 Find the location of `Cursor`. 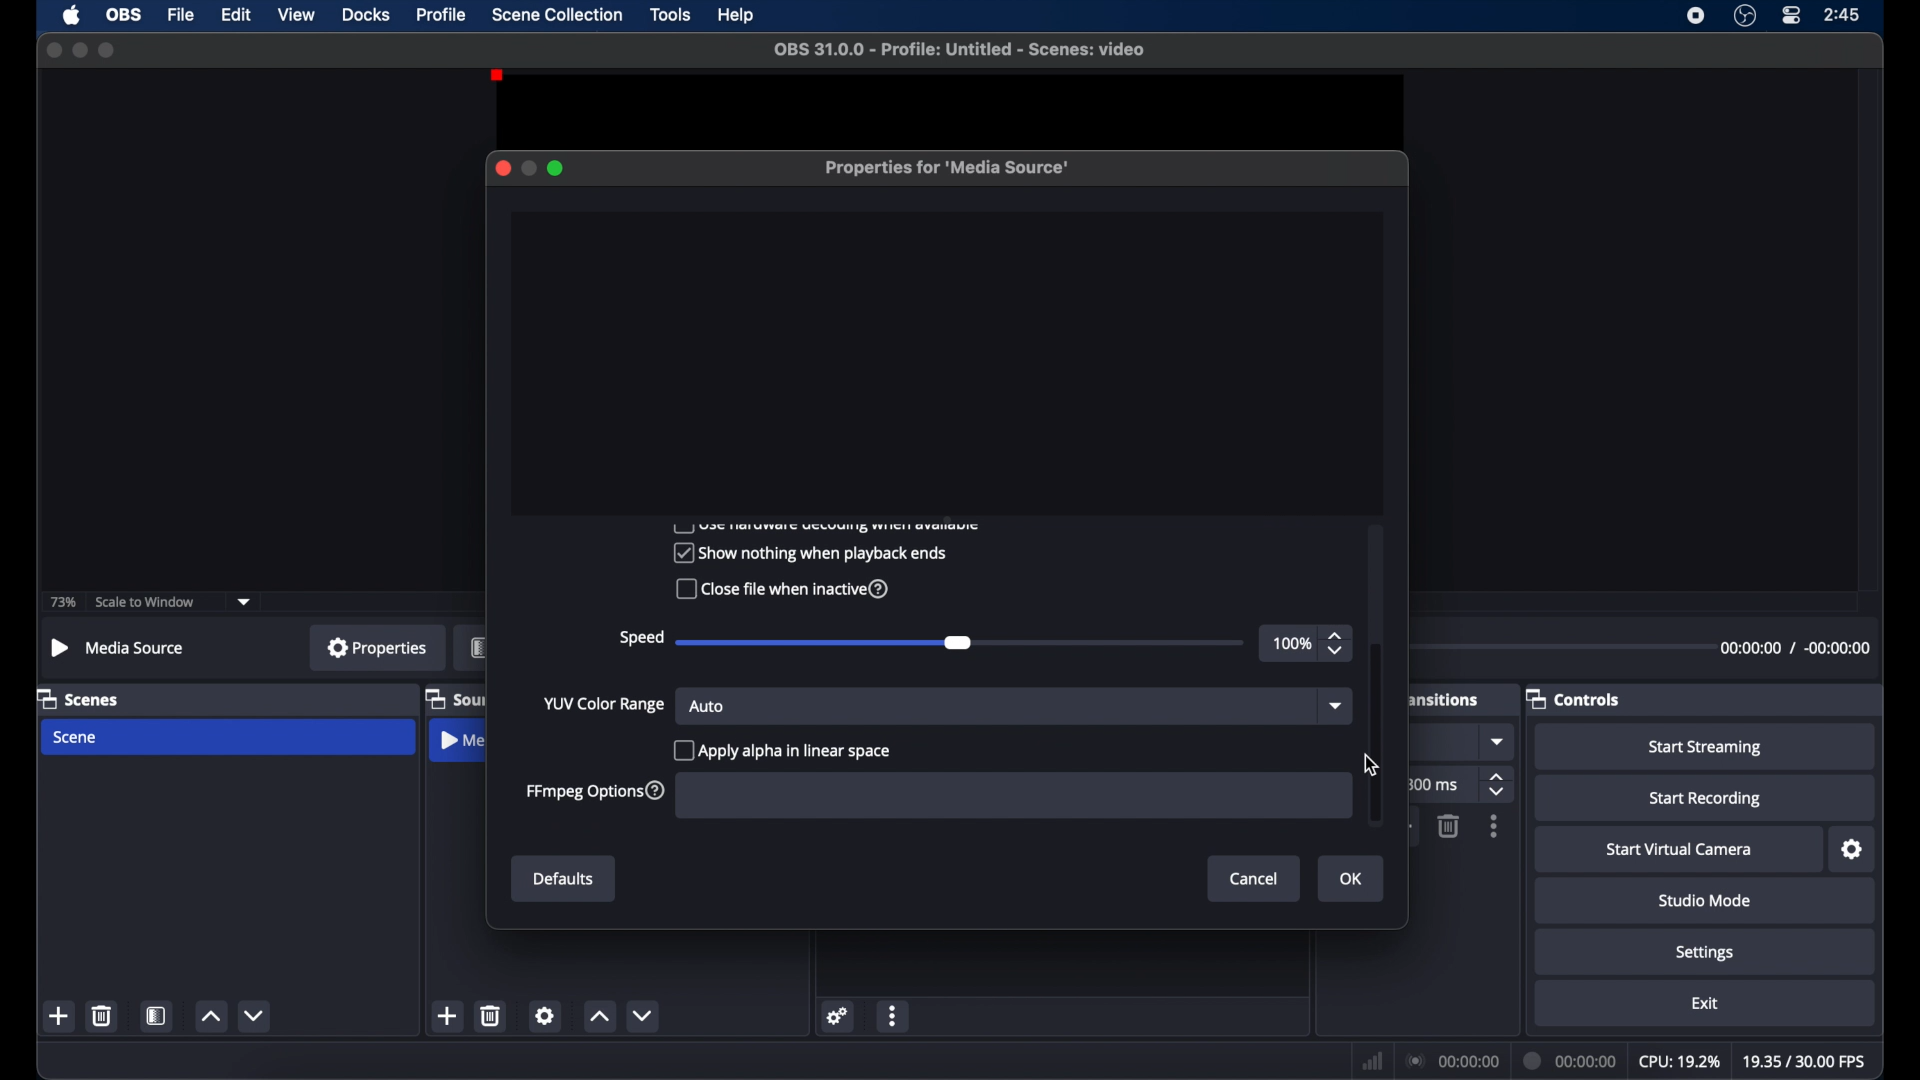

Cursor is located at coordinates (1366, 768).